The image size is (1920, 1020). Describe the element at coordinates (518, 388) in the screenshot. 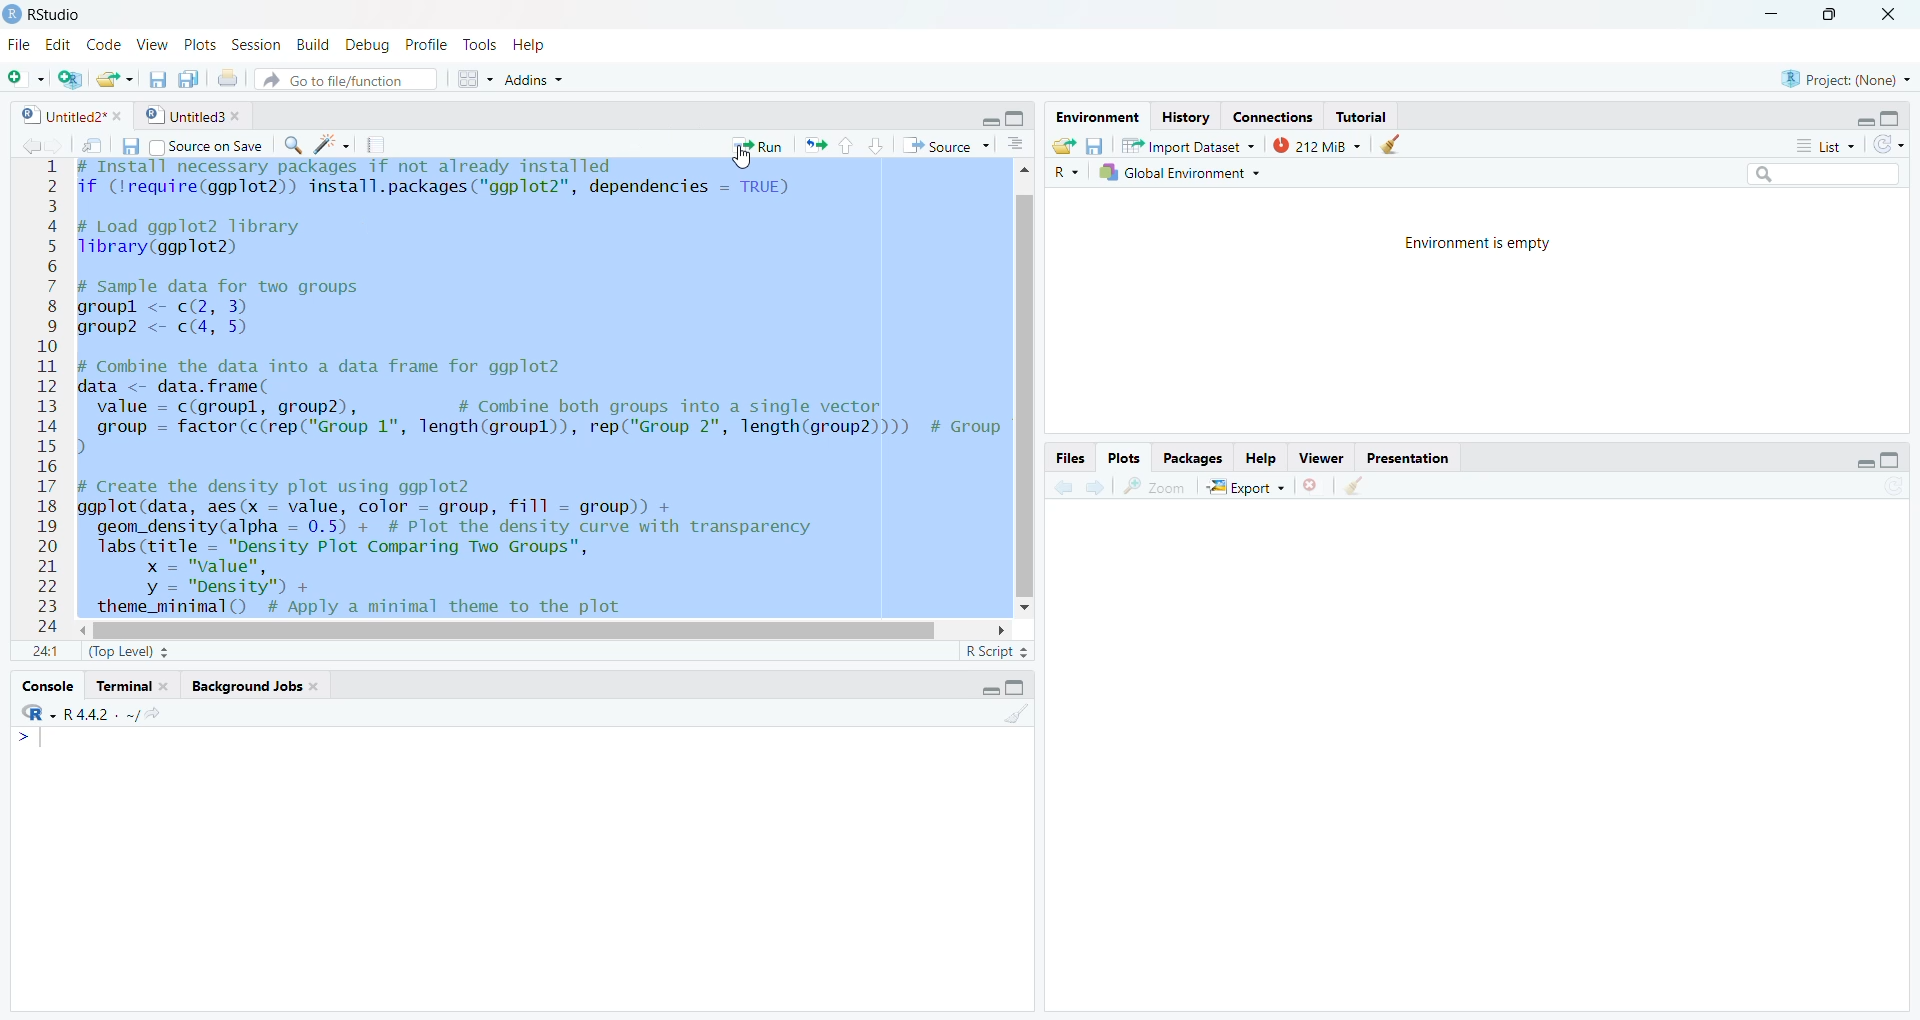

I see `f (lrequire(ggplot2)) install.packages ("ggplot2", dependencies = TRUE)
Load ggplot2 library
ibrary(ggplot2) 1
Sample data for two groups
roupl <- c(2, 3)
roup2 <- c(4, 5)
Combine the data into a data frame for ggplot2
ata <- data. frame(
value = c(groupl, group2), # Combine both groups into a single vector
group = factor (c(rep("Group 1", Tength(groupl)), rep("Group 2", Tength(group2)))) # Group
Create the density plot using ggplot2
gplot (data, aes(x = value, color = group, fill = group)) +
geom_density(alpha = 0.5) + # Plot the density curve with transparency
labs (title = "Density Plot Comparing Two Groups",
x = "value",
y = "Density") +
theme_minimal() # Apply a minimal theme to the plot` at that location.